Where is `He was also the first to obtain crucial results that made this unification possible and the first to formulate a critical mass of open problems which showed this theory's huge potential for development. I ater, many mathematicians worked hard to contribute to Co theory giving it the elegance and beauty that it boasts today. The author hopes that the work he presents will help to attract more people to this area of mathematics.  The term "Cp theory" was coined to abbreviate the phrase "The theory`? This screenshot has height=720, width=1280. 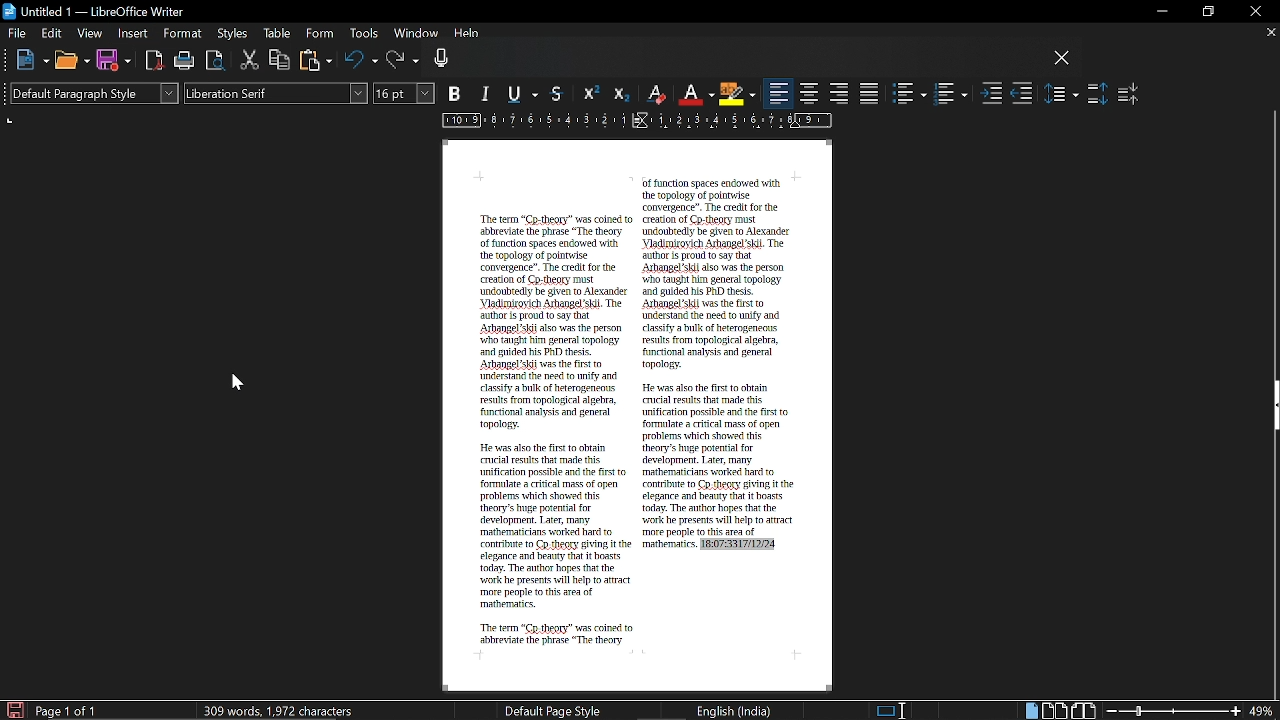
He was also the first to obtain crucial results that made this unification possible and the first to formulate a critical mass of open problems which showed this theory's huge potential for development. I ater, many mathematicians worked hard to contribute to Co theory giving it the elegance and beauty that it boasts today. The author hopes that the work he presents will help to attract more people to this area of mathematics.  The term "Cp theory" was coined to abbreviate the phrase "The theory is located at coordinates (554, 544).